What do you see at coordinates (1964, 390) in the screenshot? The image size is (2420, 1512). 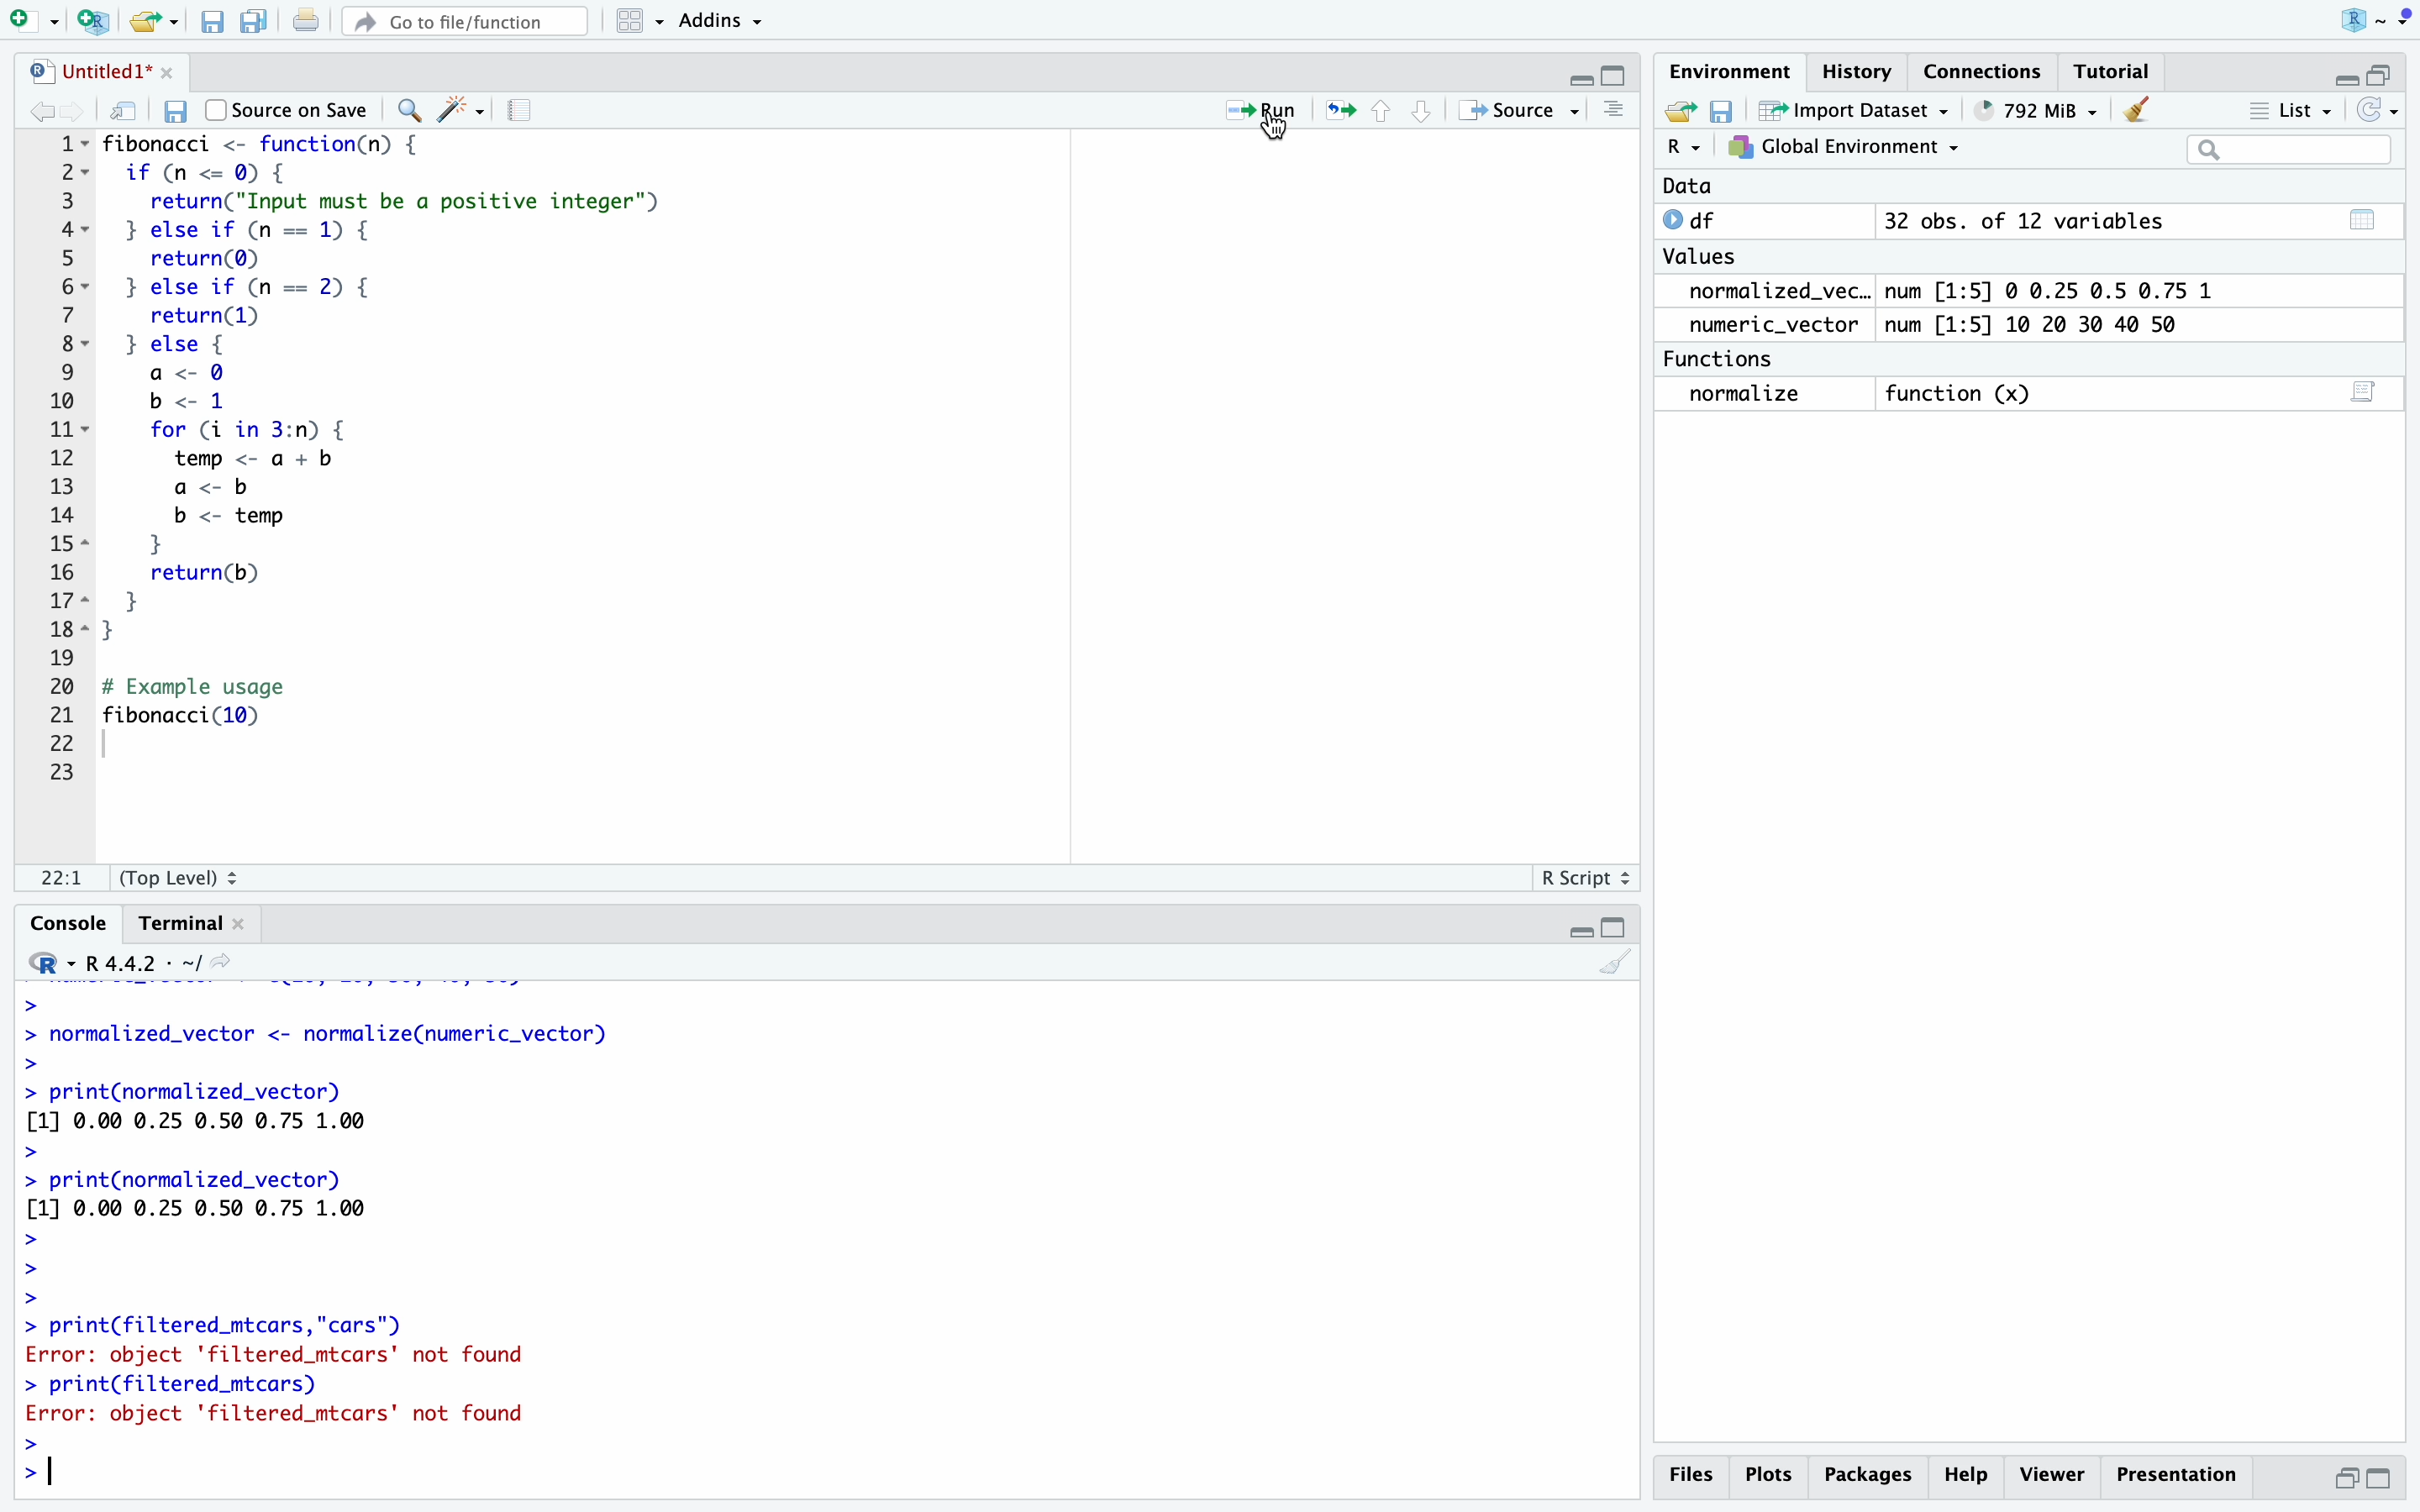 I see `function (x)` at bounding box center [1964, 390].